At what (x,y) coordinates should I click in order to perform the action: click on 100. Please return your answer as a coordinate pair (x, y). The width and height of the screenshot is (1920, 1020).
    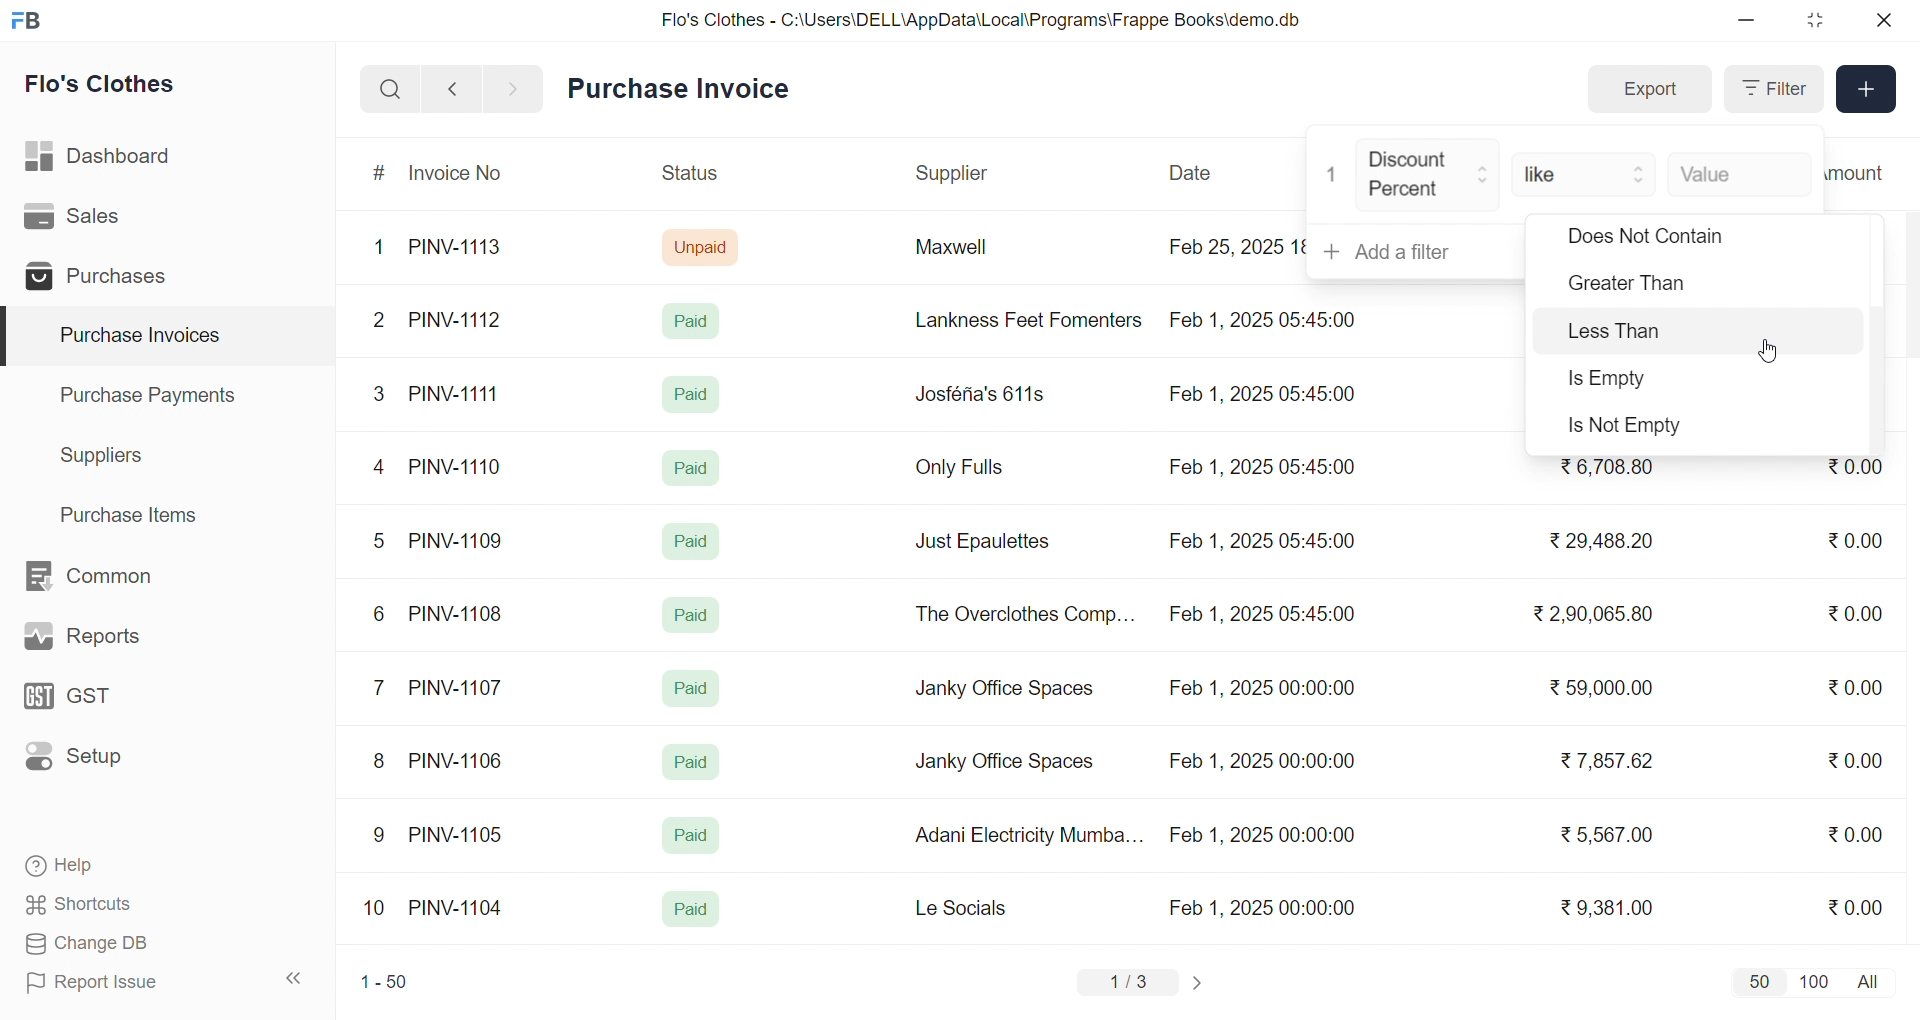
    Looking at the image, I should click on (1811, 980).